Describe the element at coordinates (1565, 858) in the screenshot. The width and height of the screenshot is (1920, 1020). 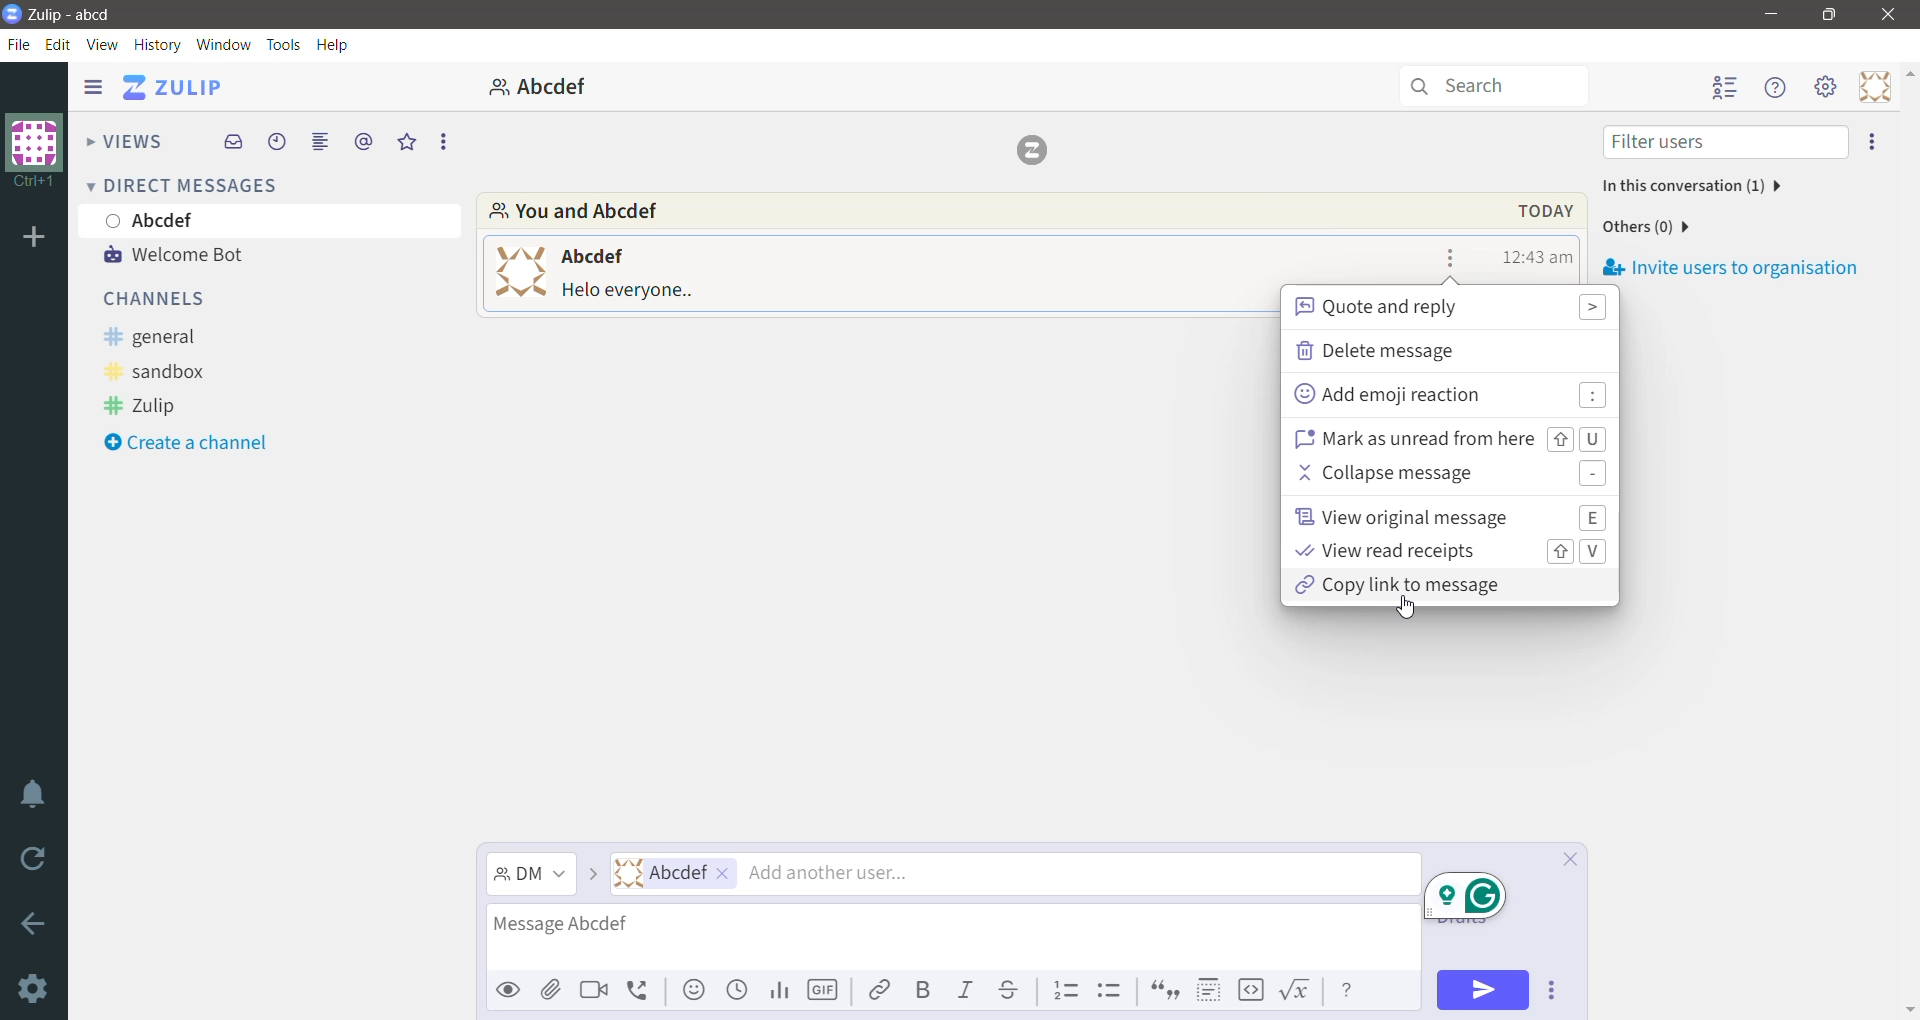
I see `Cancel compose and save draft` at that location.